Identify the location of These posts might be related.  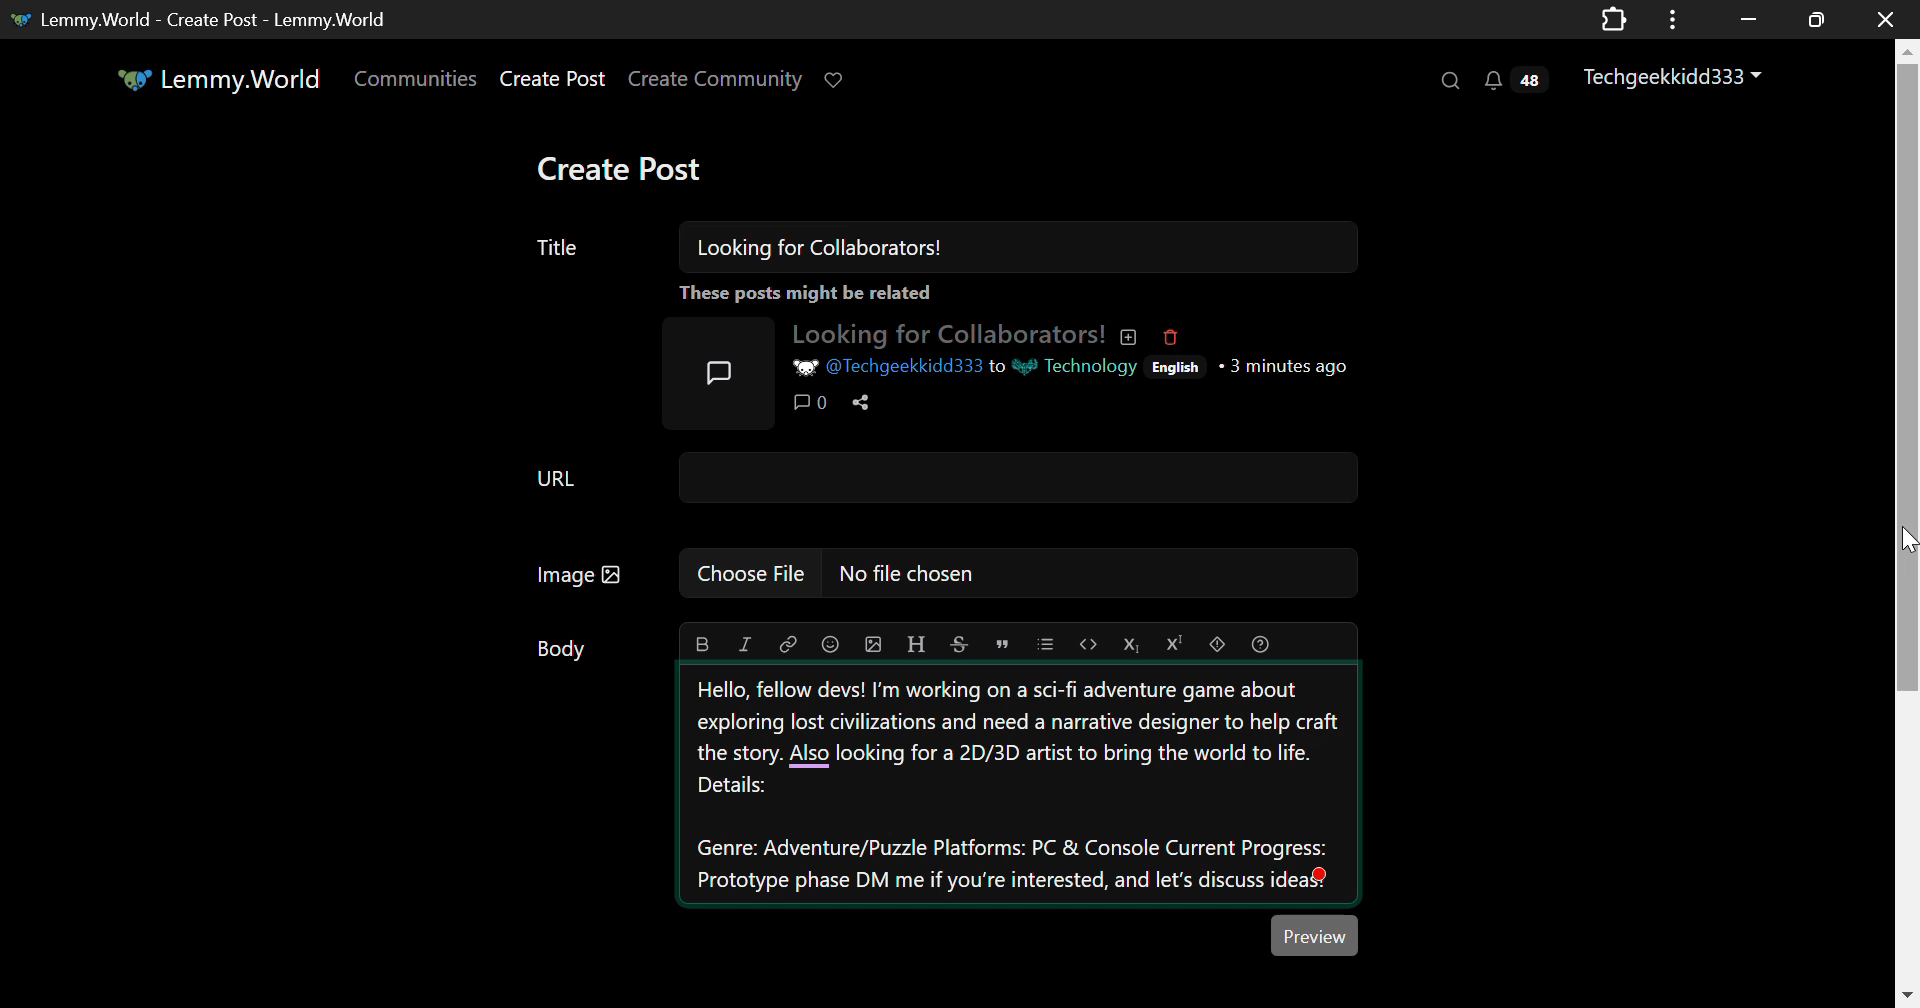
(1013, 294).